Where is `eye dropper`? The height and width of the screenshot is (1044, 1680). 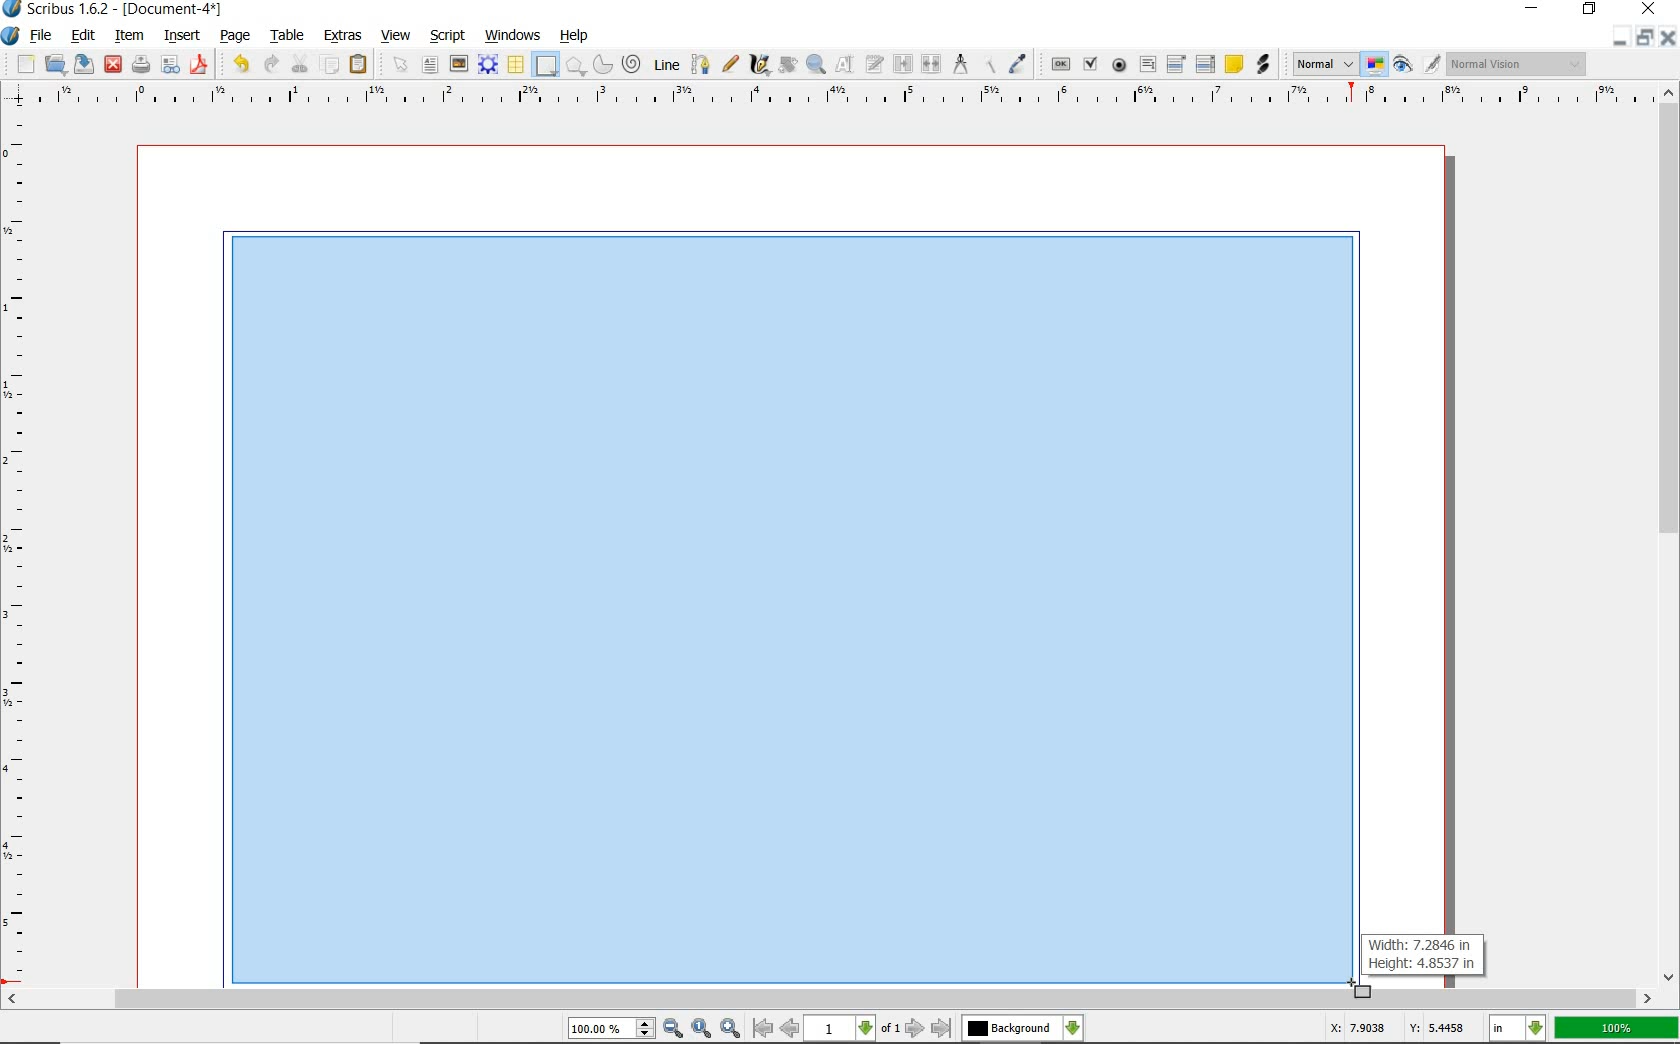
eye dropper is located at coordinates (1018, 61).